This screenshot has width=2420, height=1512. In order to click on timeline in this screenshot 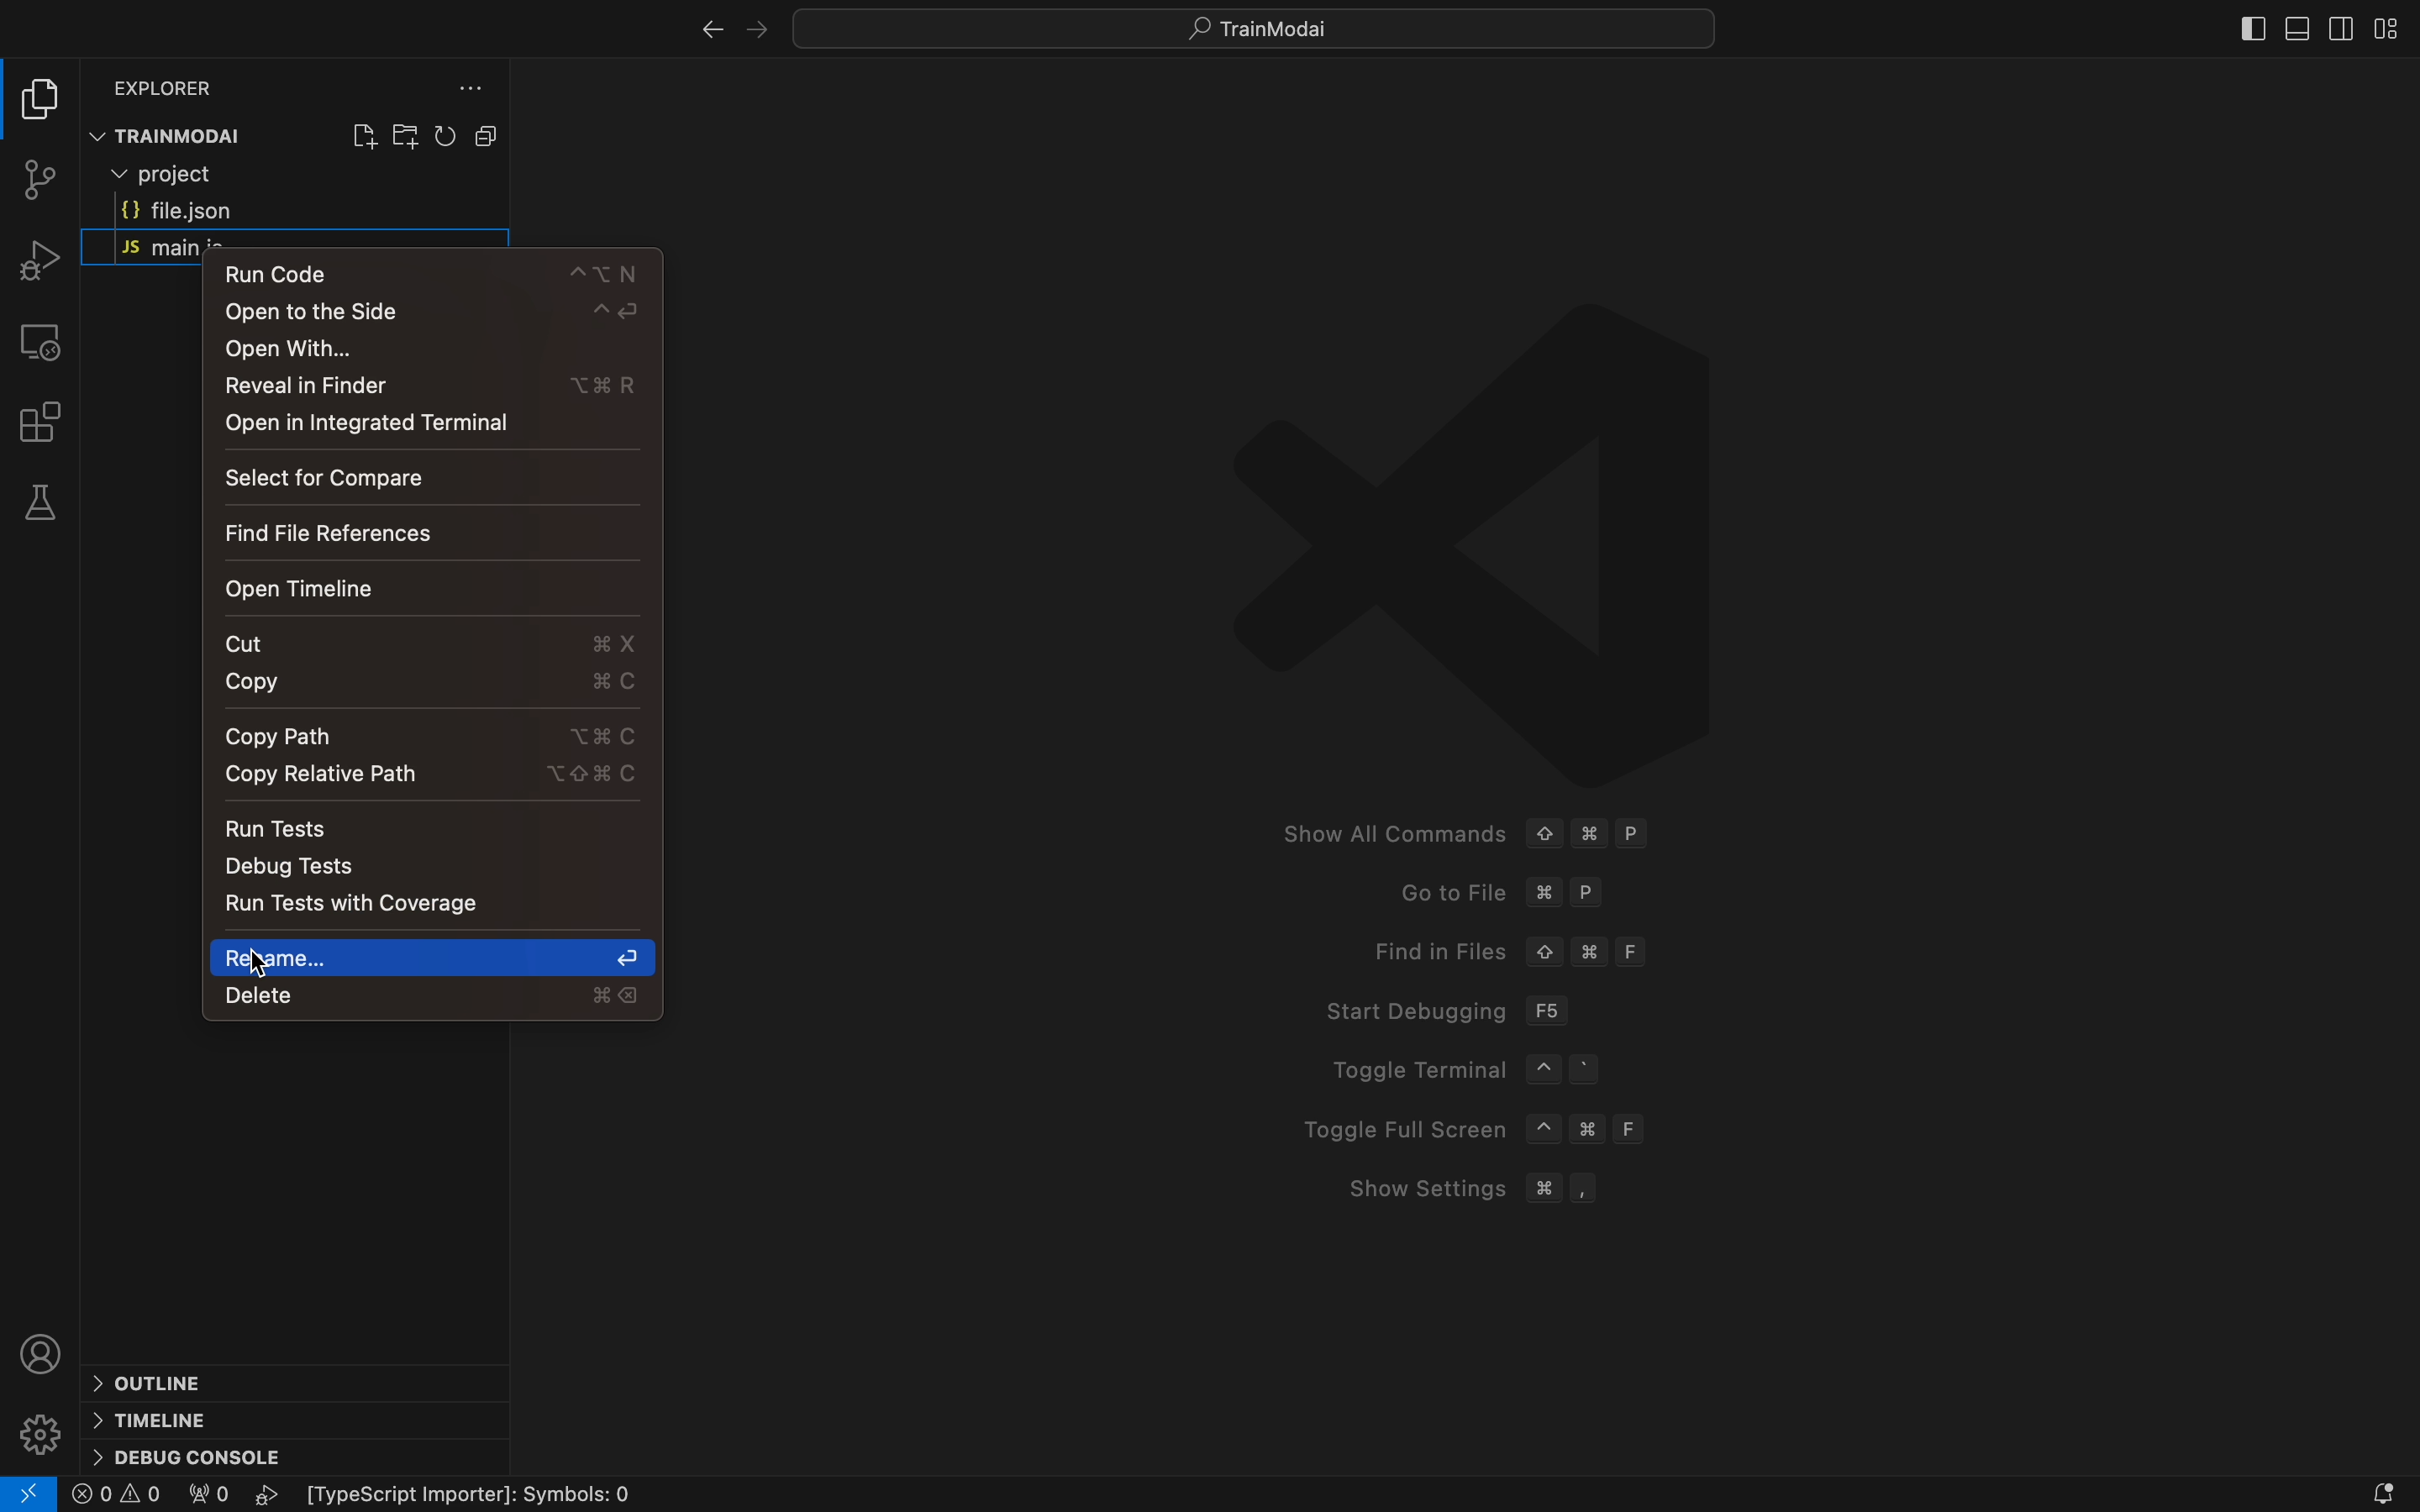, I will do `click(156, 1418)`.